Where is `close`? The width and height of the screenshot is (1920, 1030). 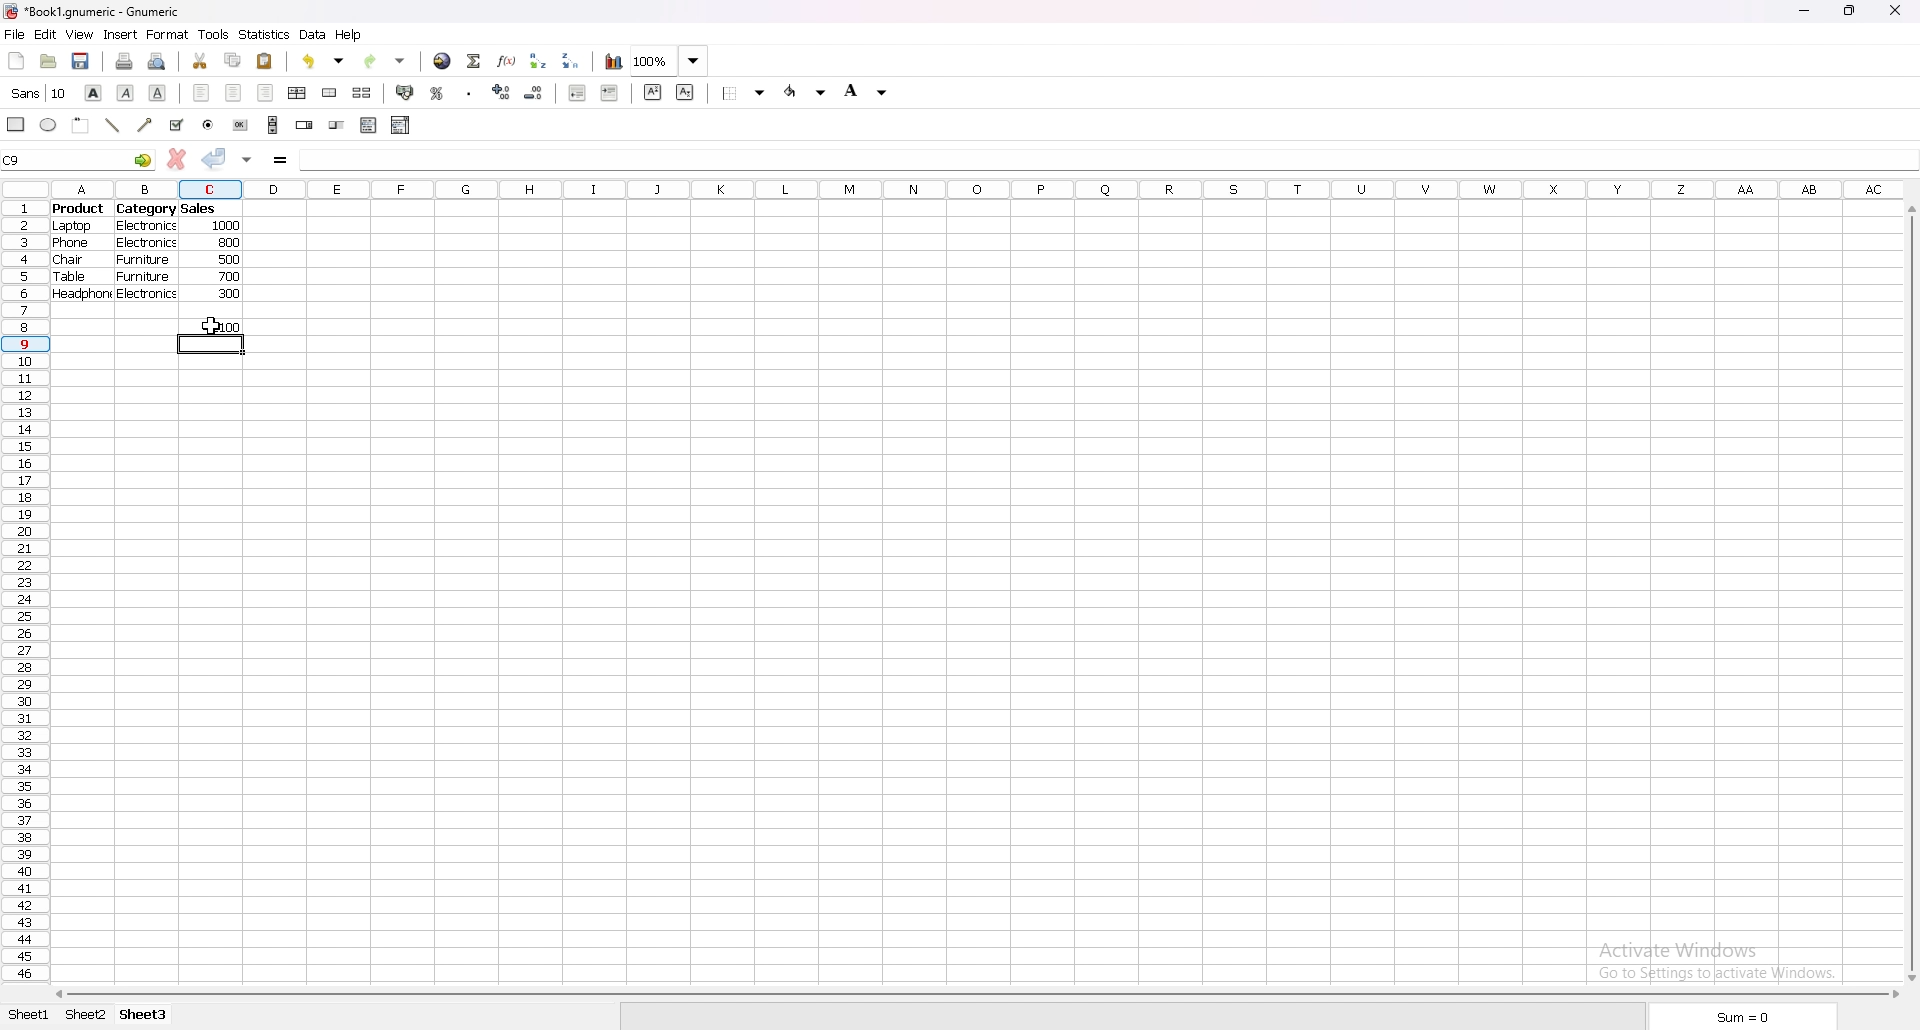
close is located at coordinates (1894, 11).